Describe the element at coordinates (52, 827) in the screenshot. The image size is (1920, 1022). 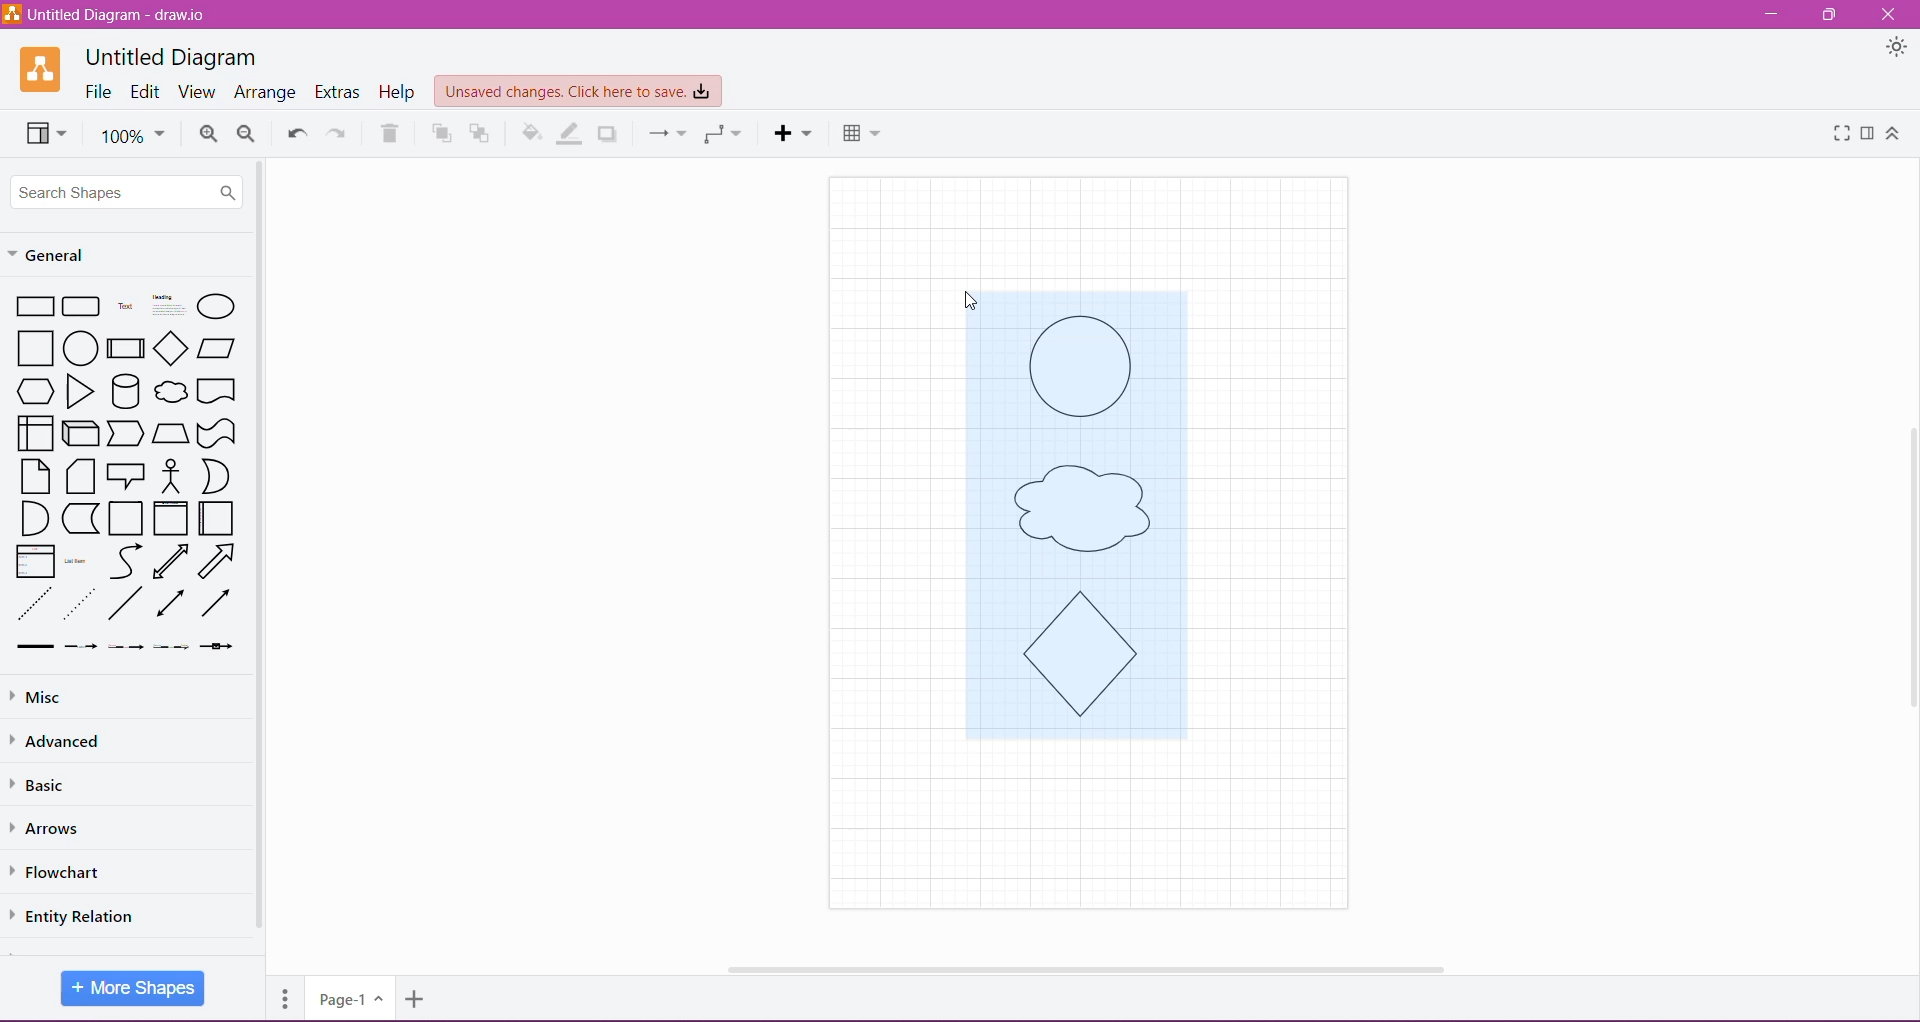
I see `Arrows` at that location.